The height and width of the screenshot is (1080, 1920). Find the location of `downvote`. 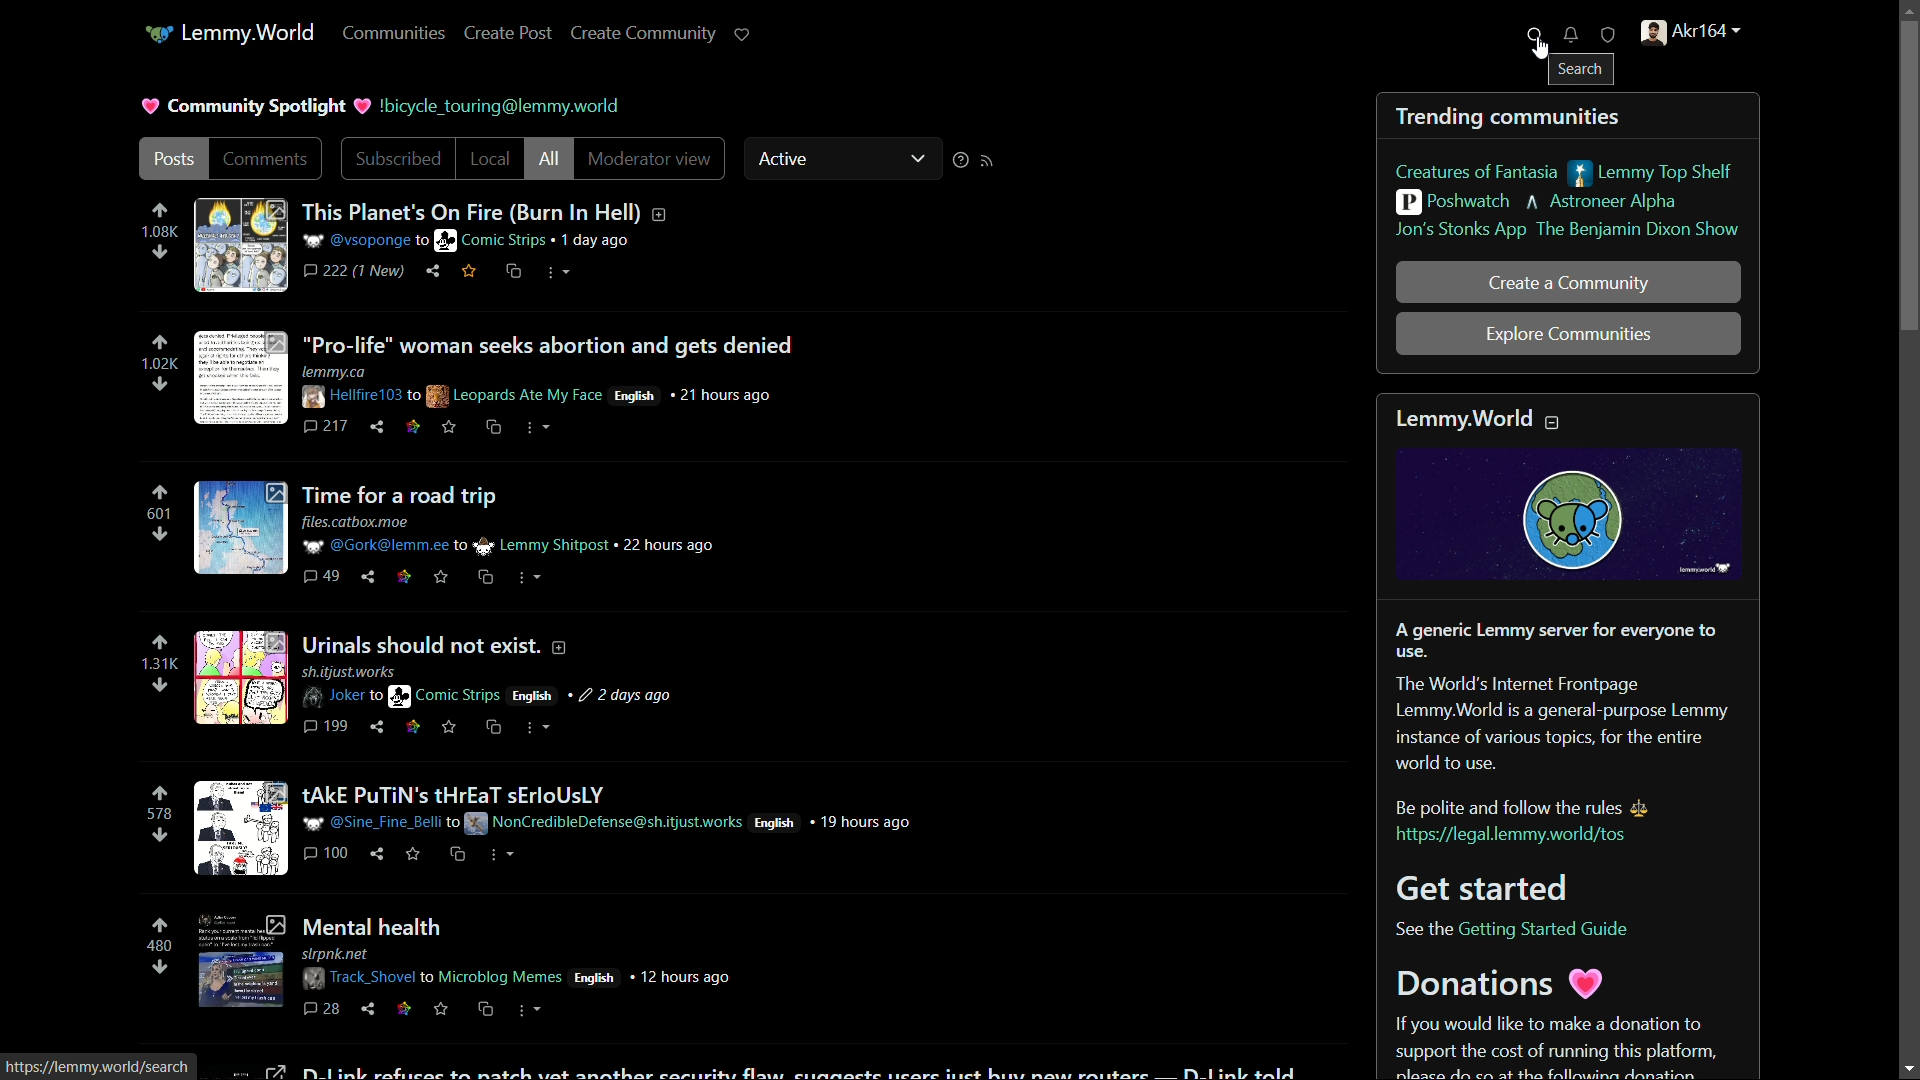

downvote is located at coordinates (159, 385).